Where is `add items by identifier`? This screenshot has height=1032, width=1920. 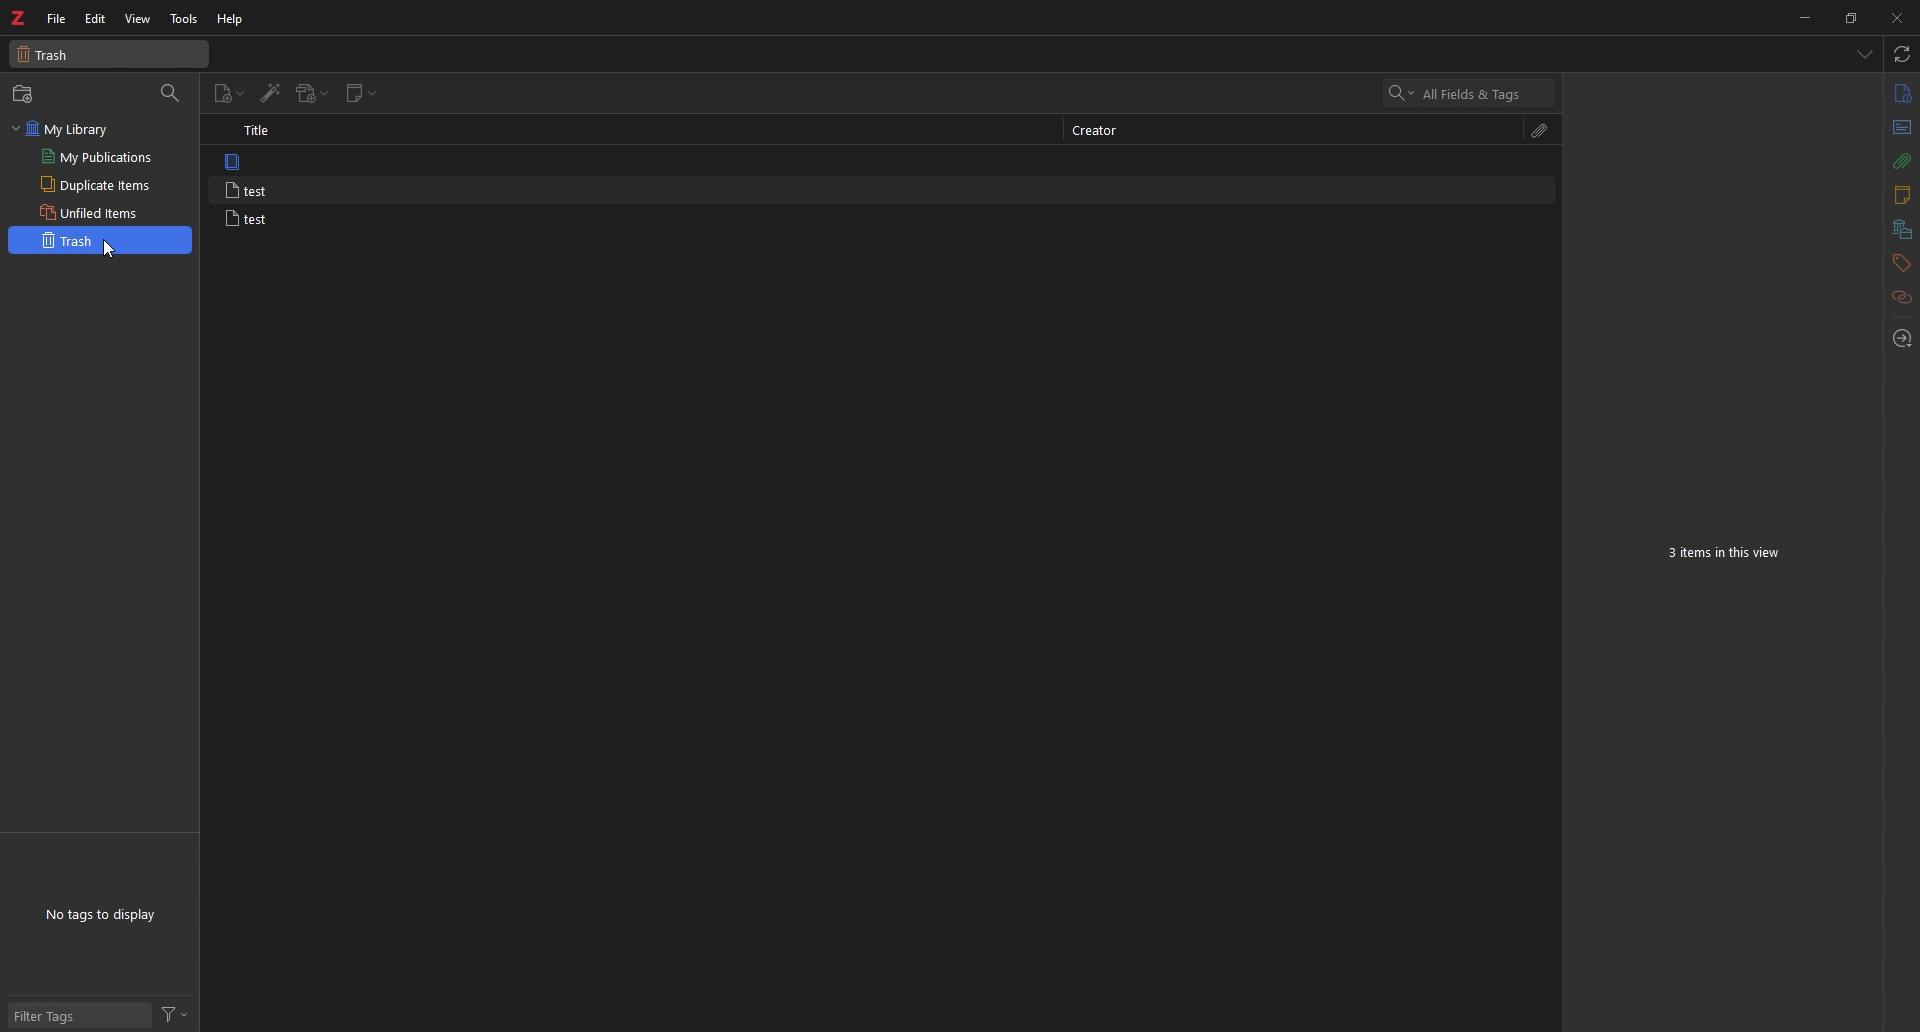
add items by identifier is located at coordinates (272, 94).